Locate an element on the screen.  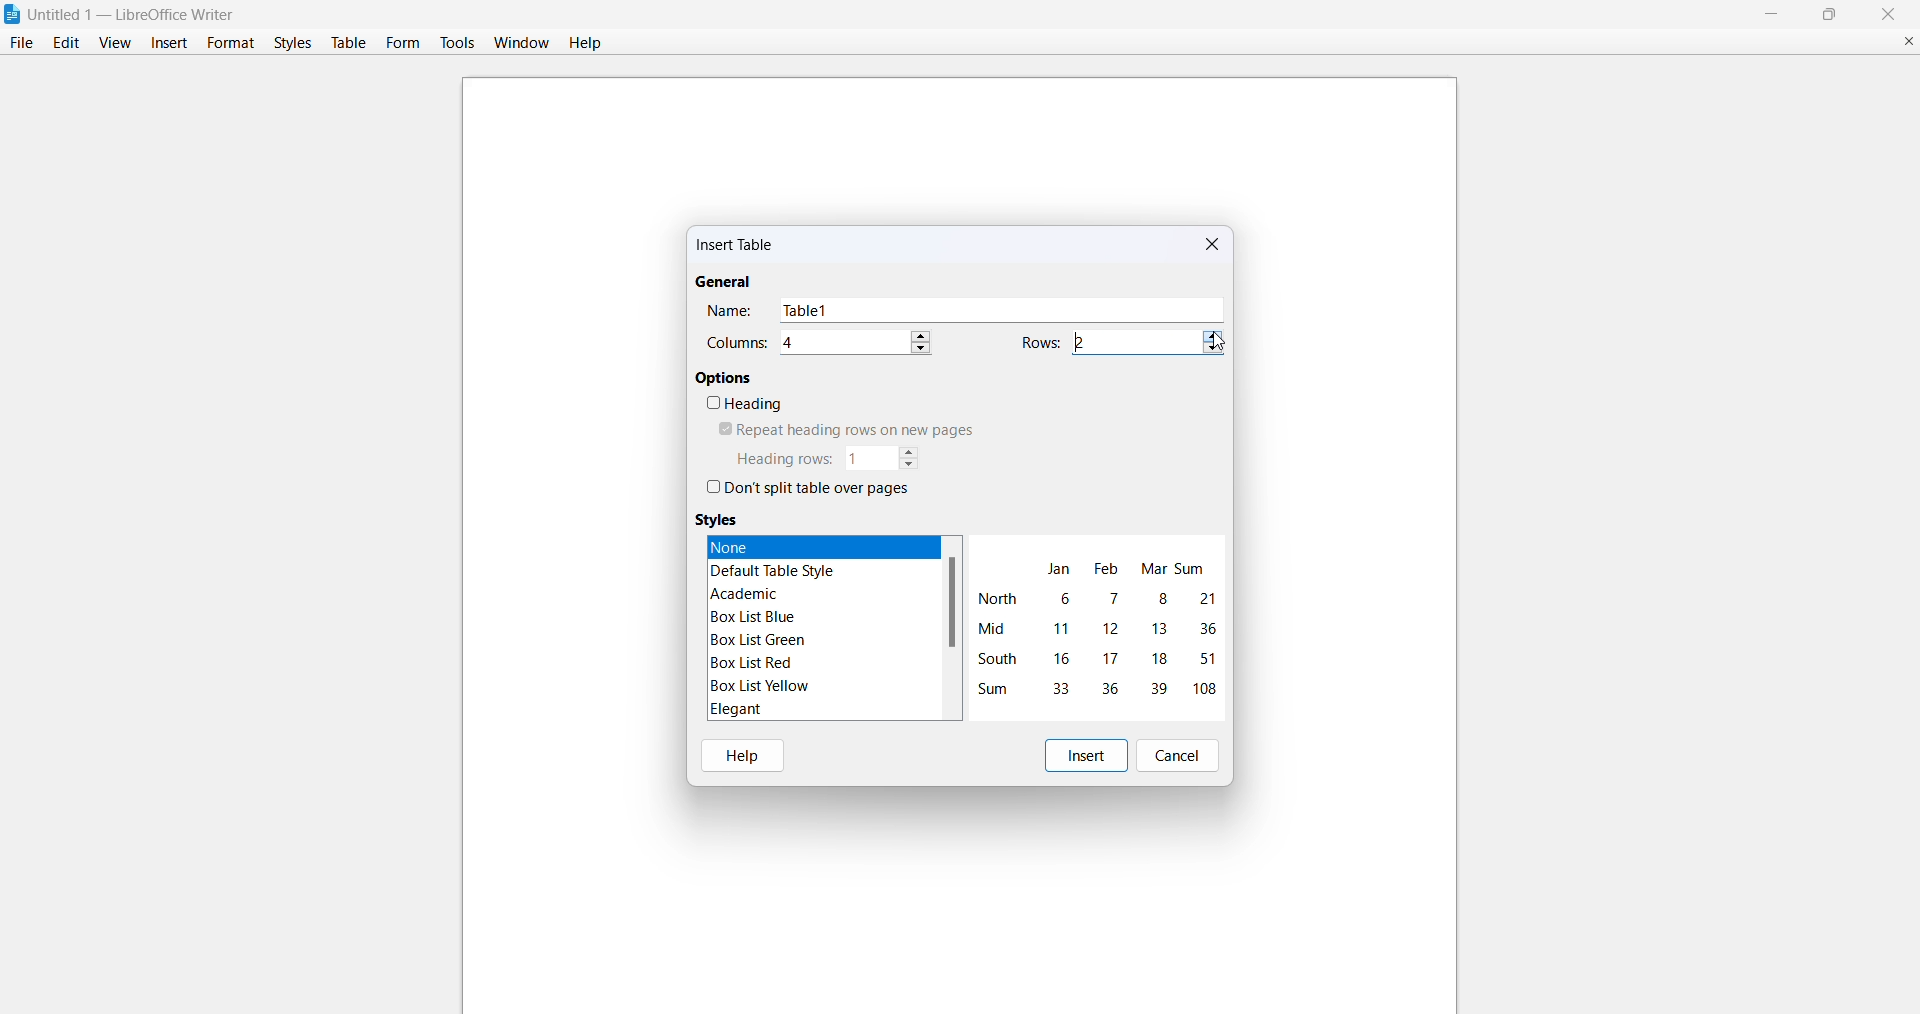
cancel is located at coordinates (1182, 755).